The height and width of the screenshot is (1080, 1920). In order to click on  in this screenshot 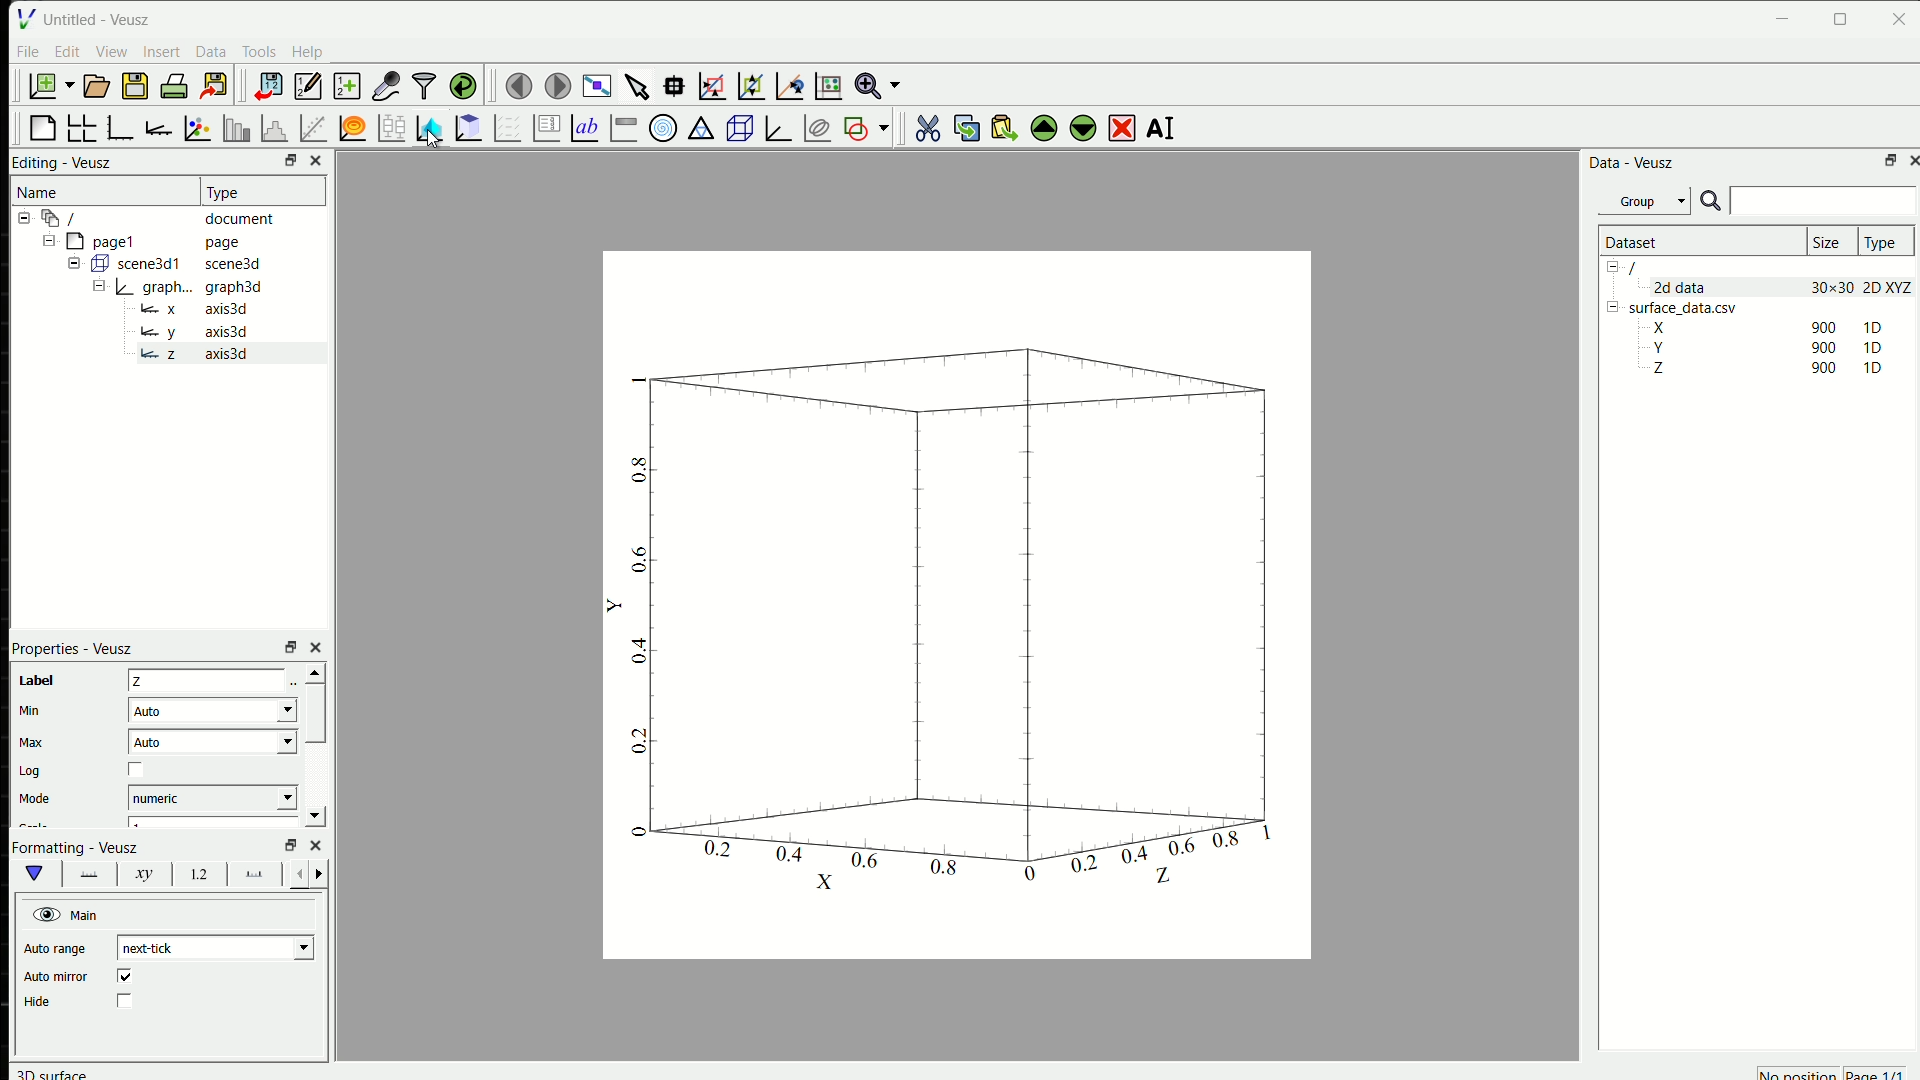, I will do `click(141, 263)`.